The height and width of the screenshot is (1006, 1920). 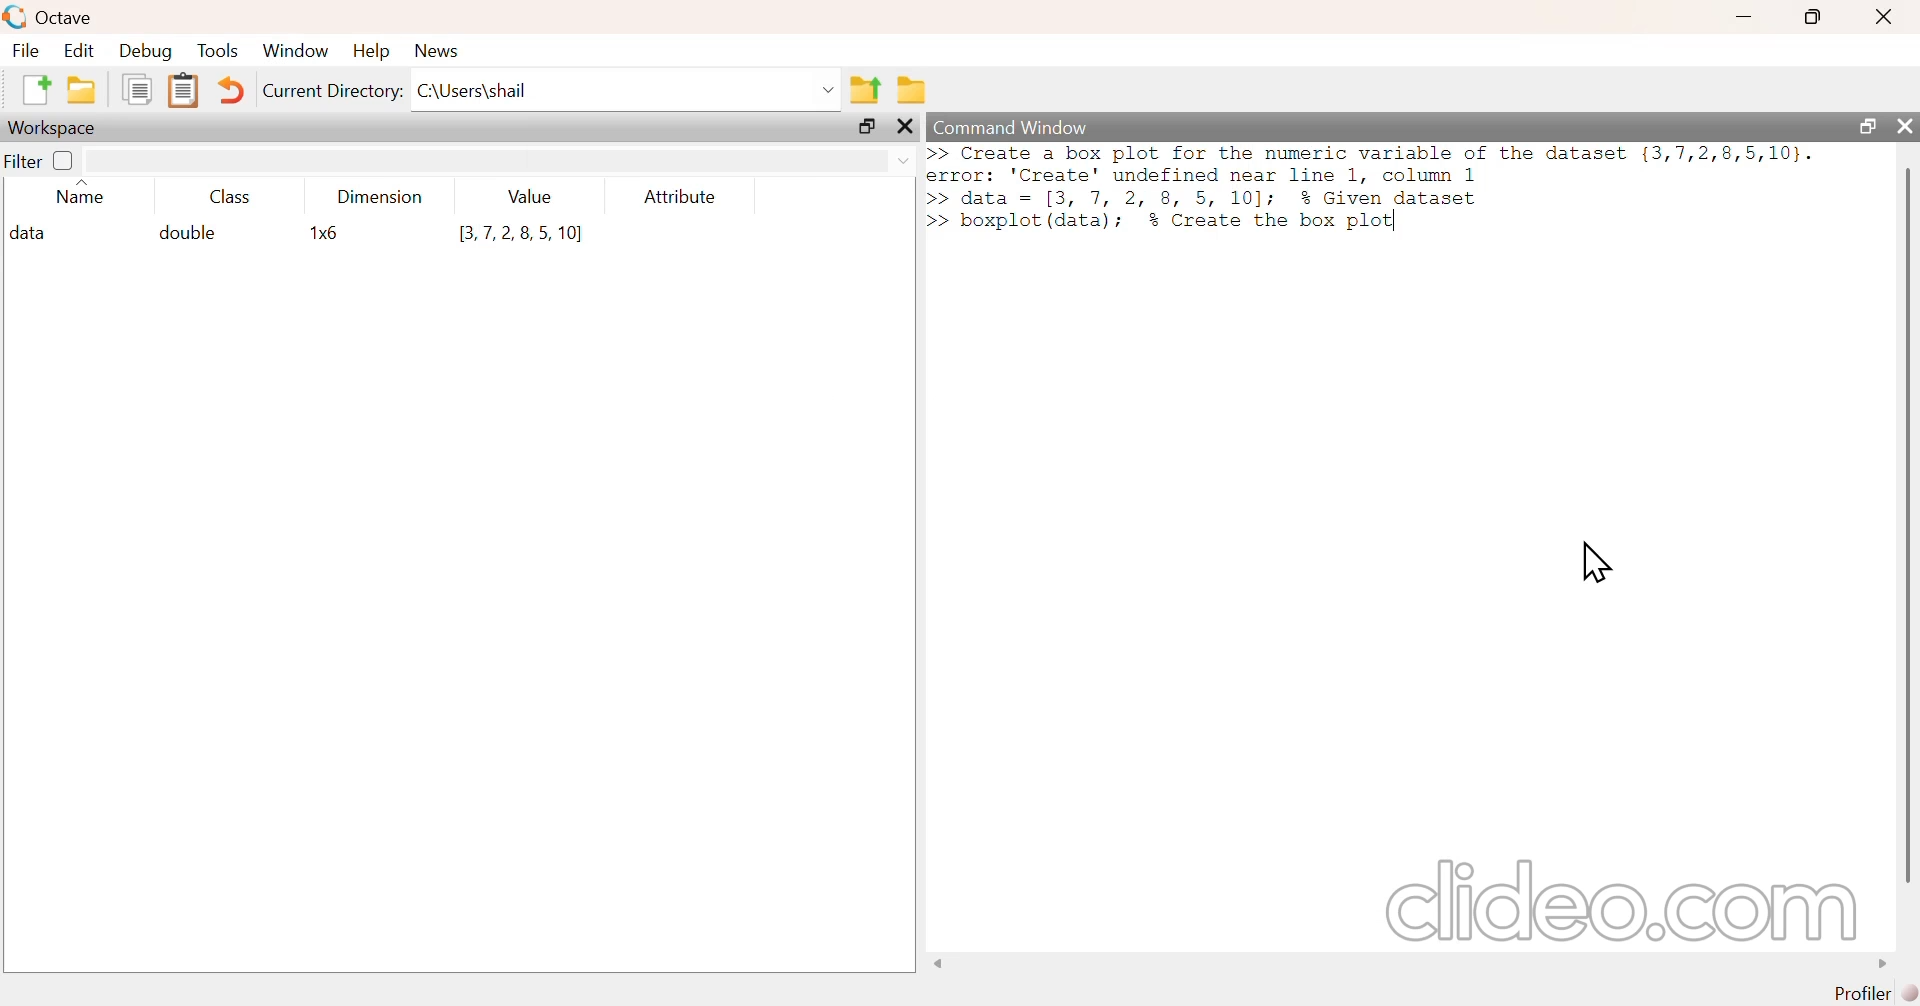 I want to click on paste, so click(x=185, y=88).